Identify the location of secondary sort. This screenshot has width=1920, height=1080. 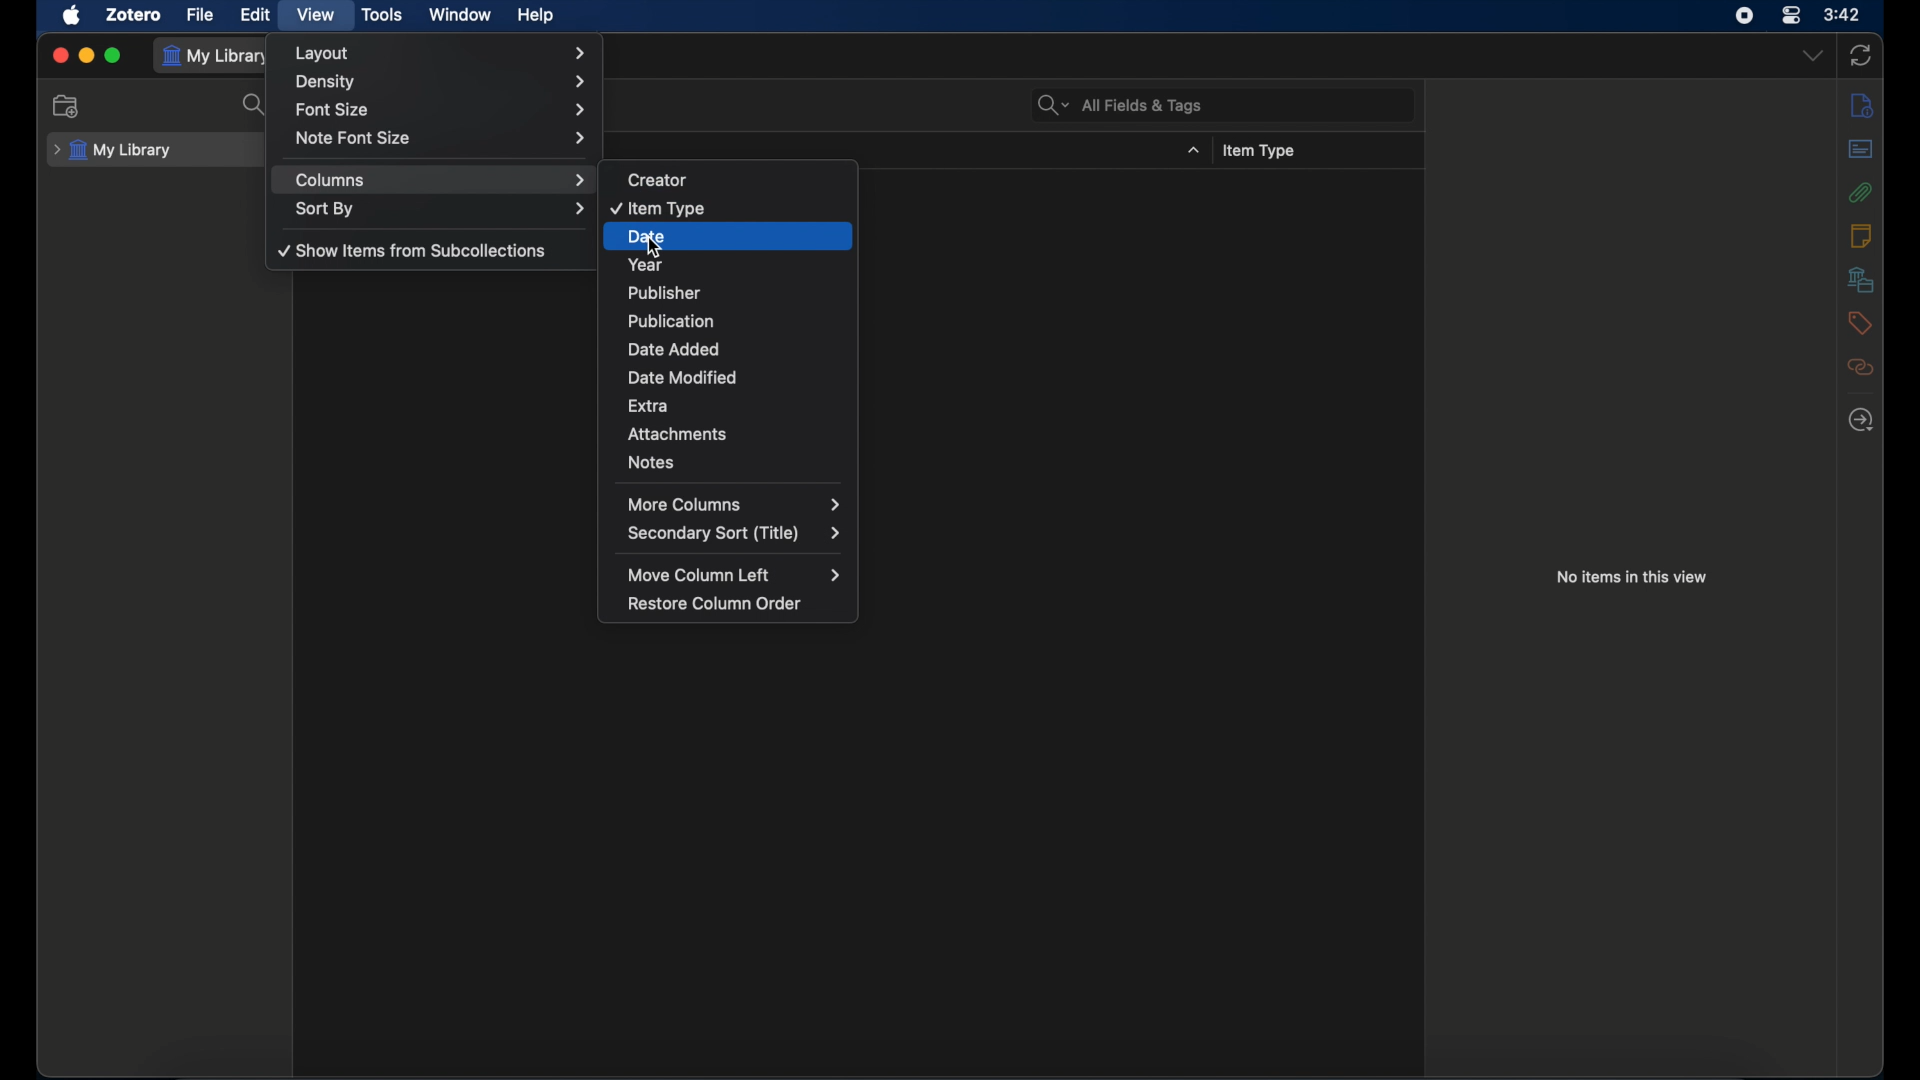
(728, 534).